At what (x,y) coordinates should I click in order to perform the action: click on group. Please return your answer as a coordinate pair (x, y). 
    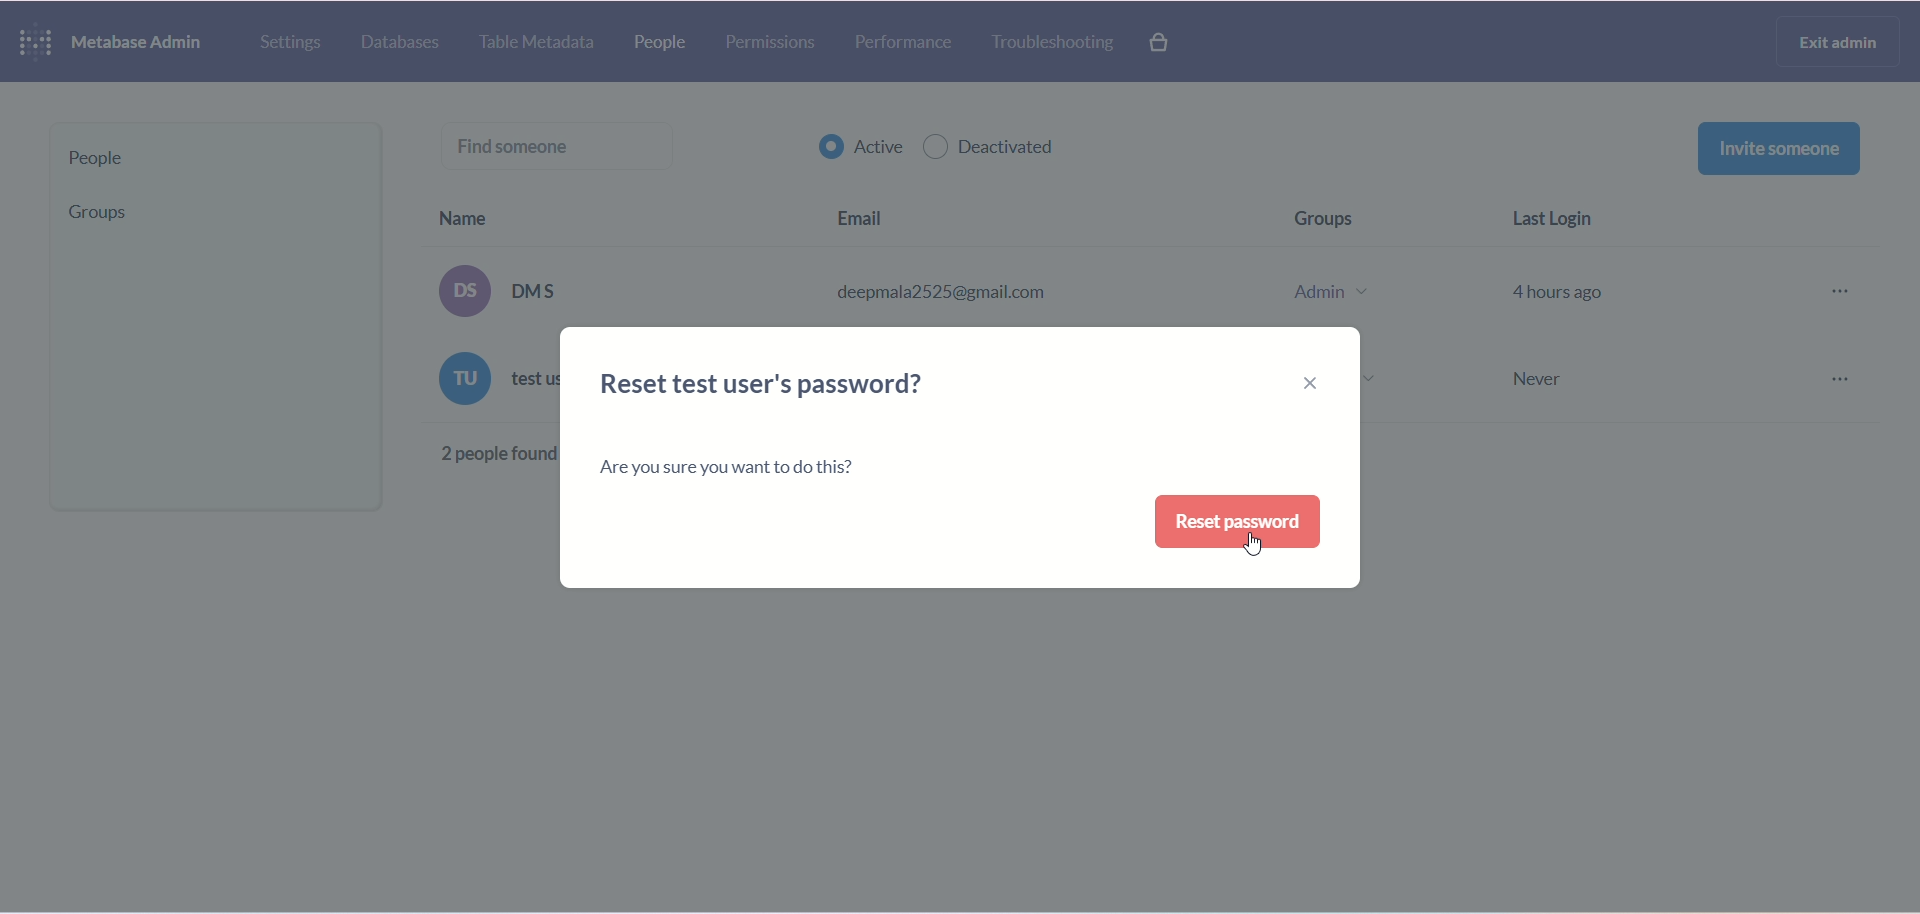
    Looking at the image, I should click on (95, 218).